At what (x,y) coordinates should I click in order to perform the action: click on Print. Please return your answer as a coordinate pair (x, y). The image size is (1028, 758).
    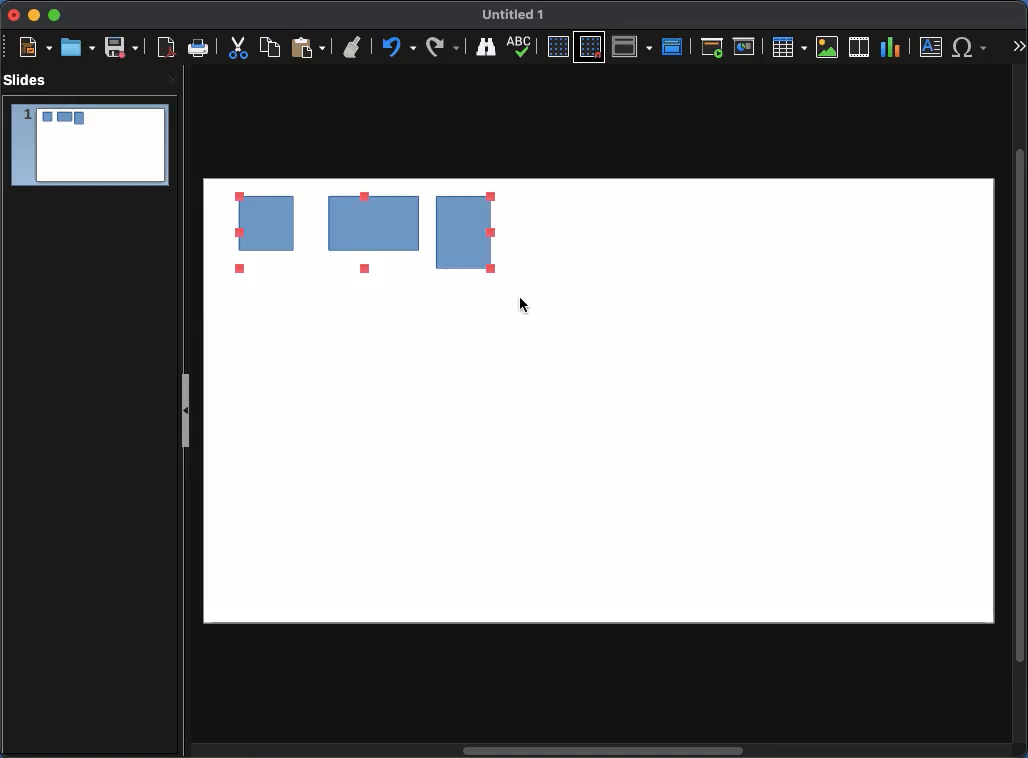
    Looking at the image, I should click on (198, 46).